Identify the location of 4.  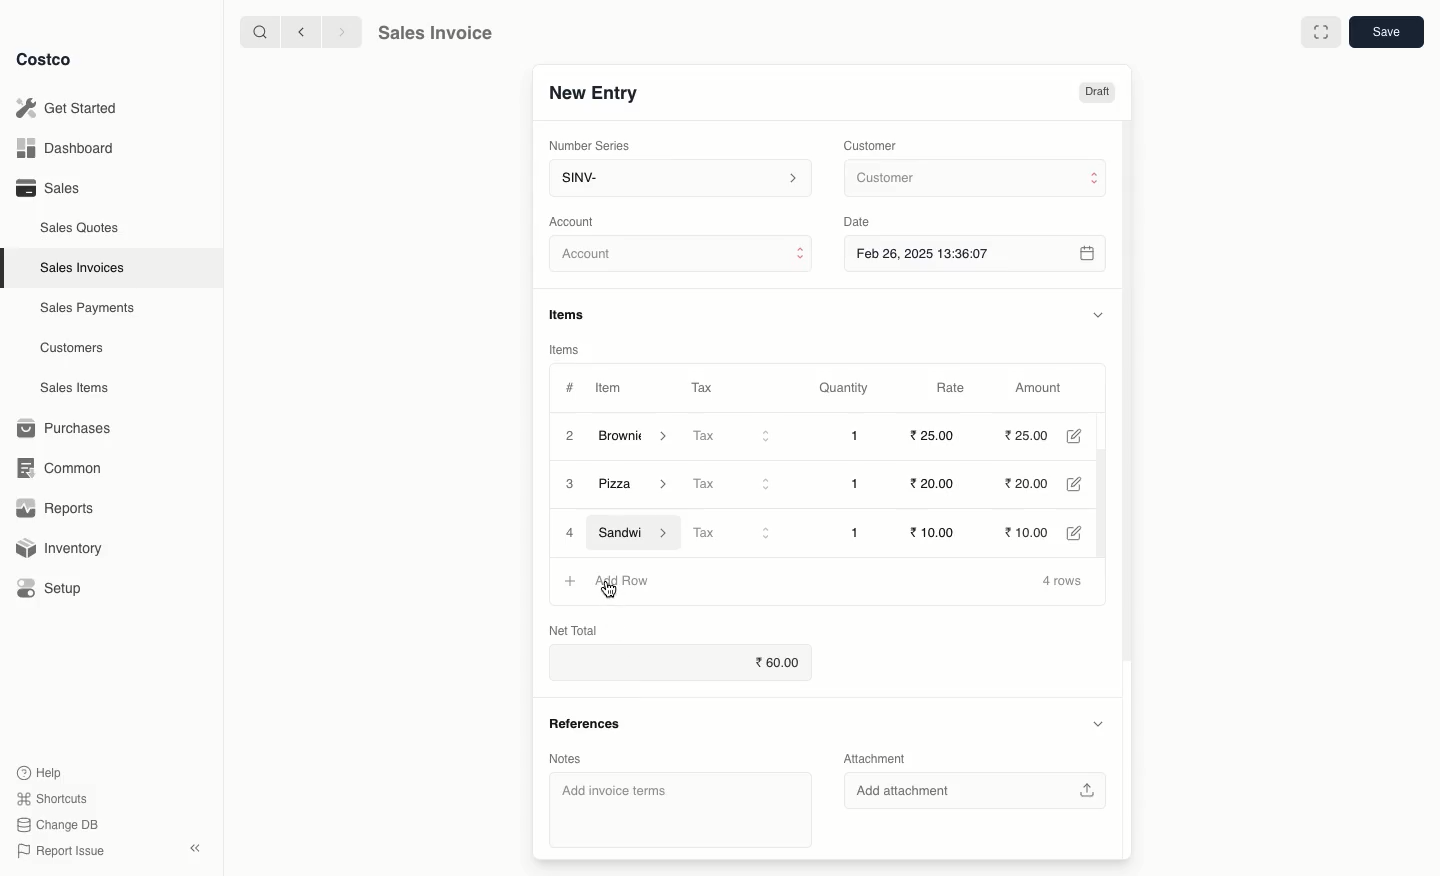
(570, 533).